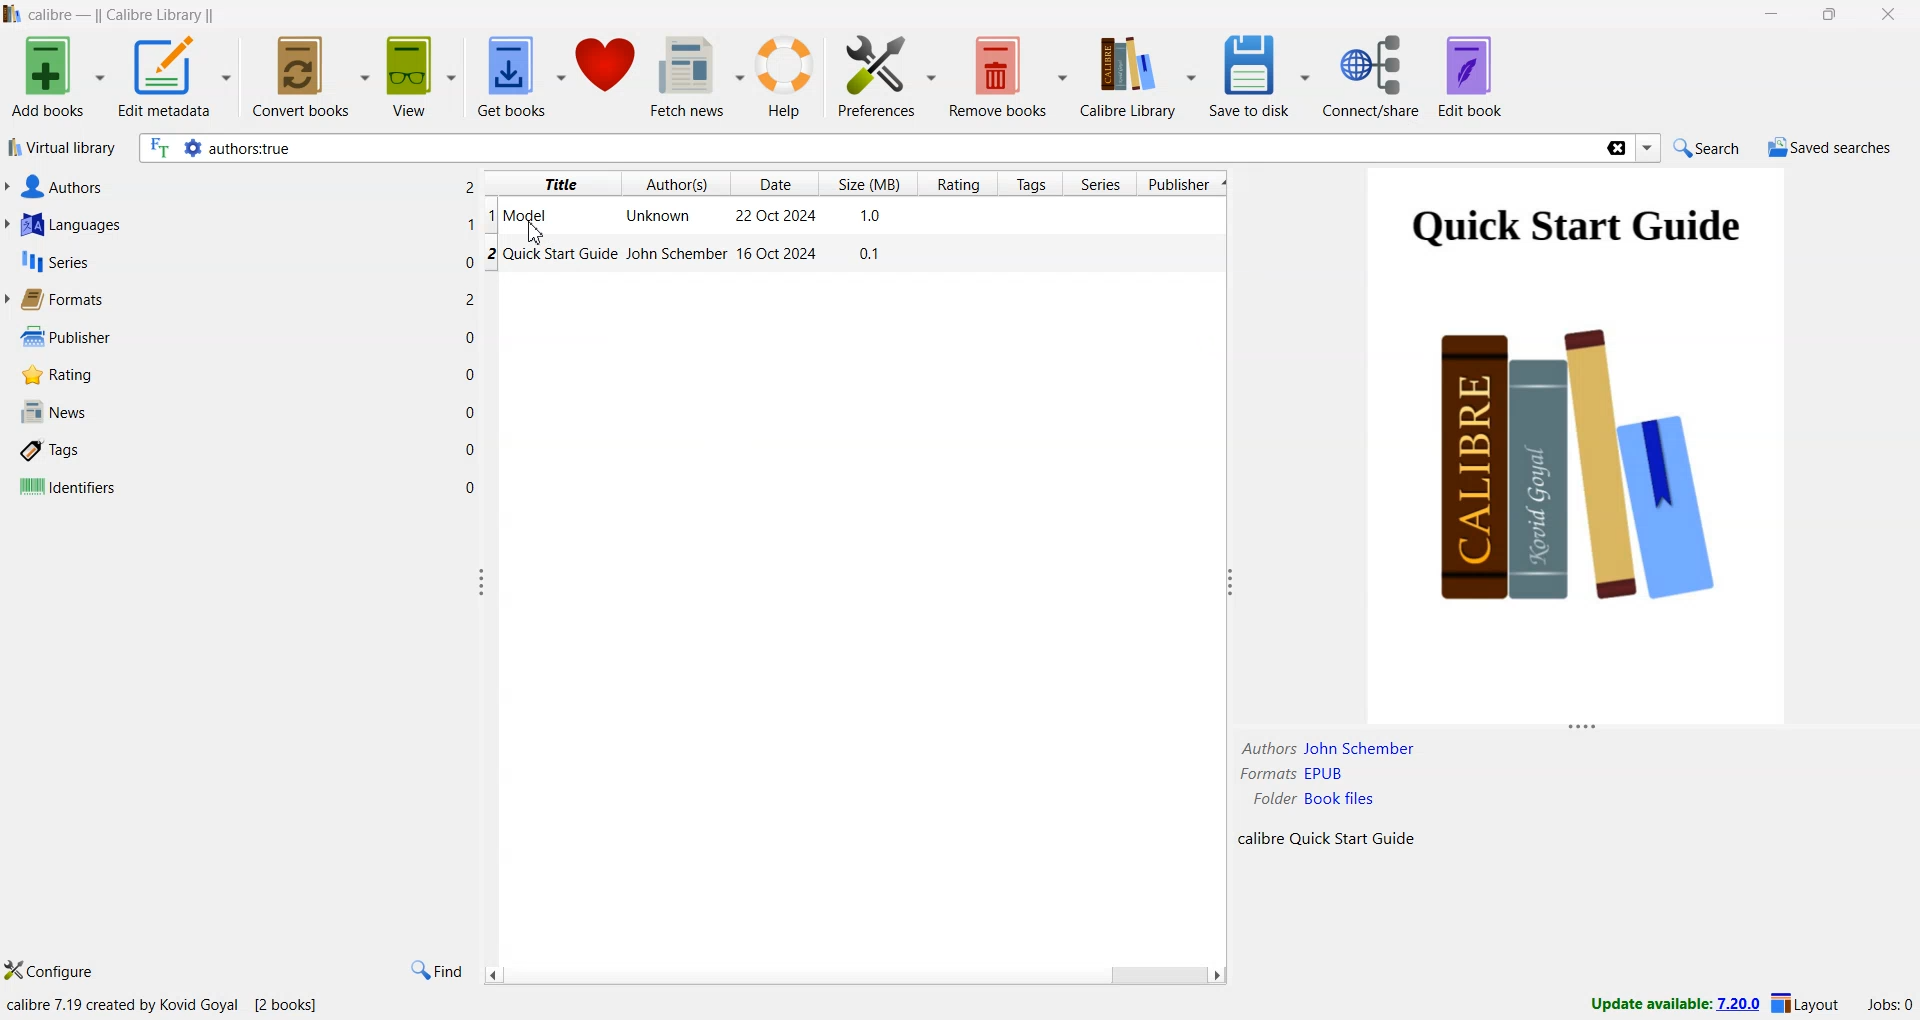 The width and height of the screenshot is (1920, 1020). What do you see at coordinates (1615, 150) in the screenshot?
I see `clear search` at bounding box center [1615, 150].